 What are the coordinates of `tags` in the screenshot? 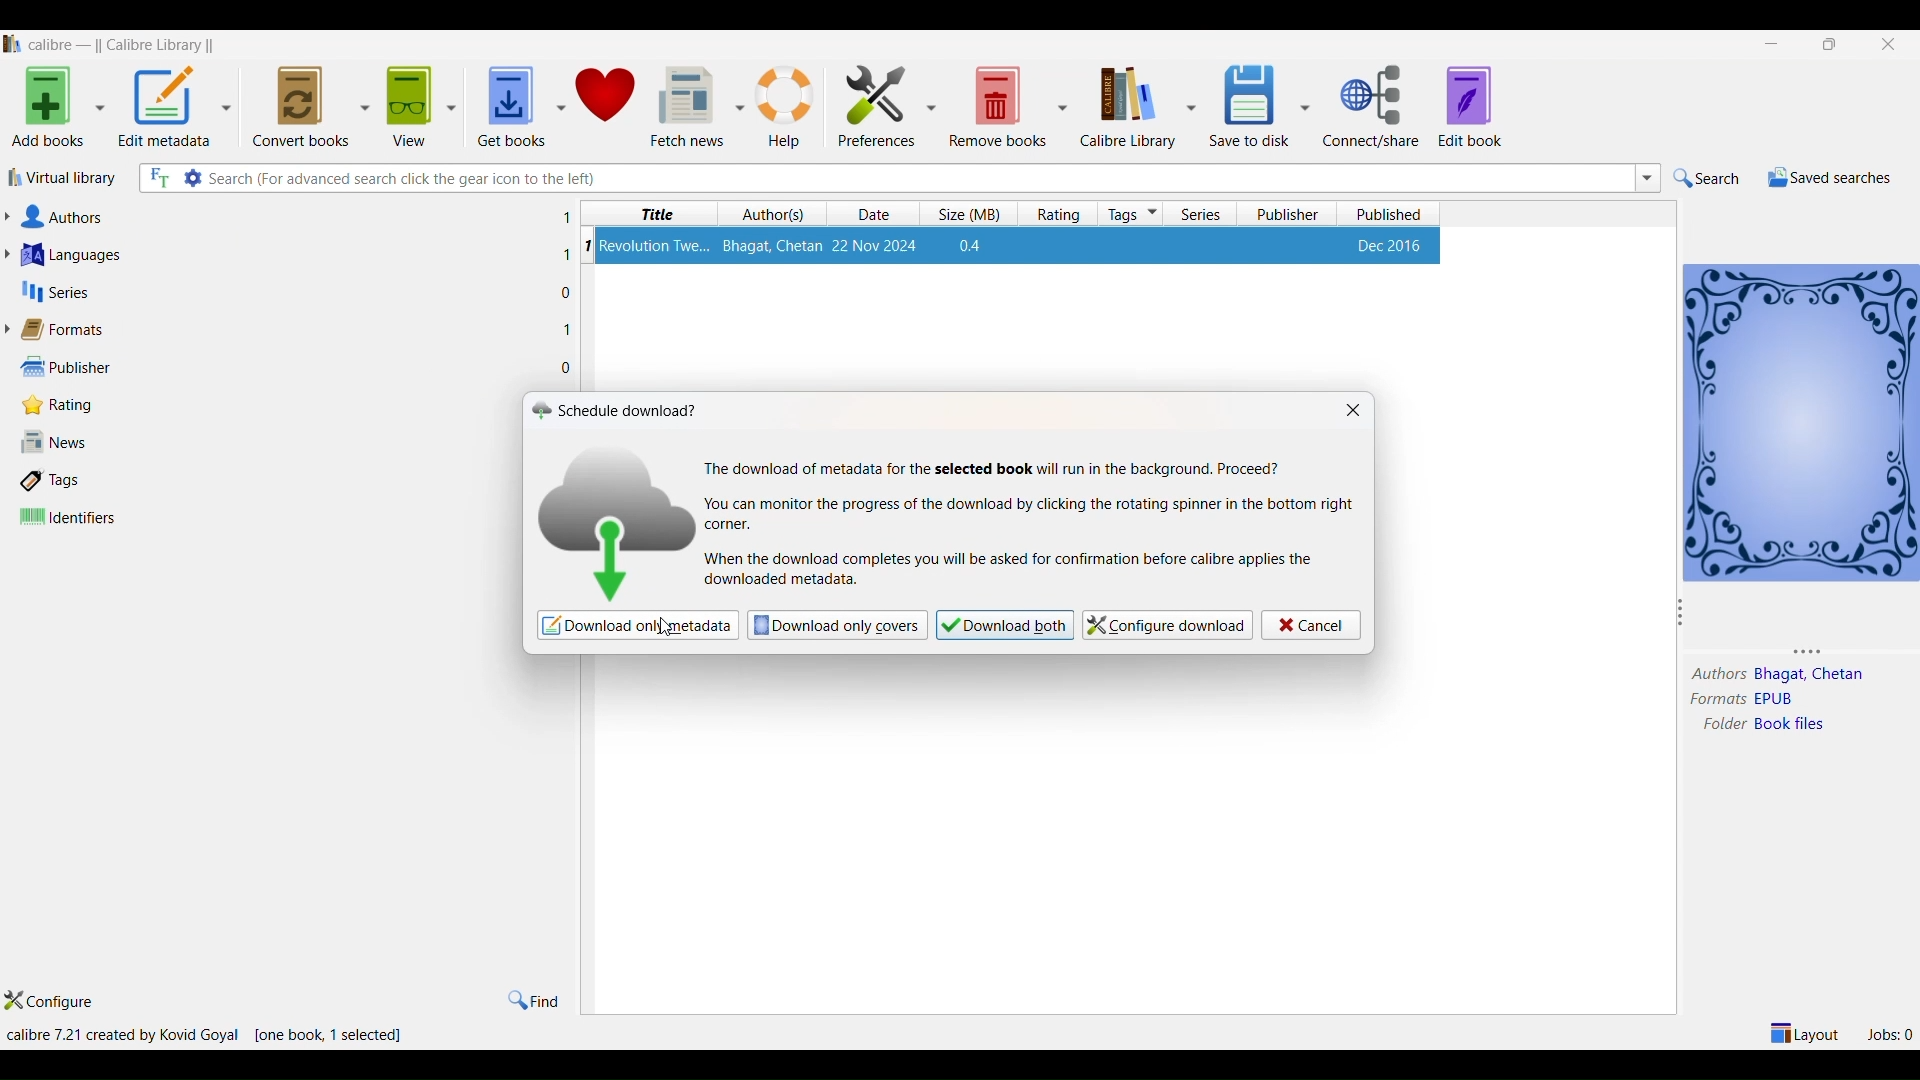 It's located at (1132, 214).